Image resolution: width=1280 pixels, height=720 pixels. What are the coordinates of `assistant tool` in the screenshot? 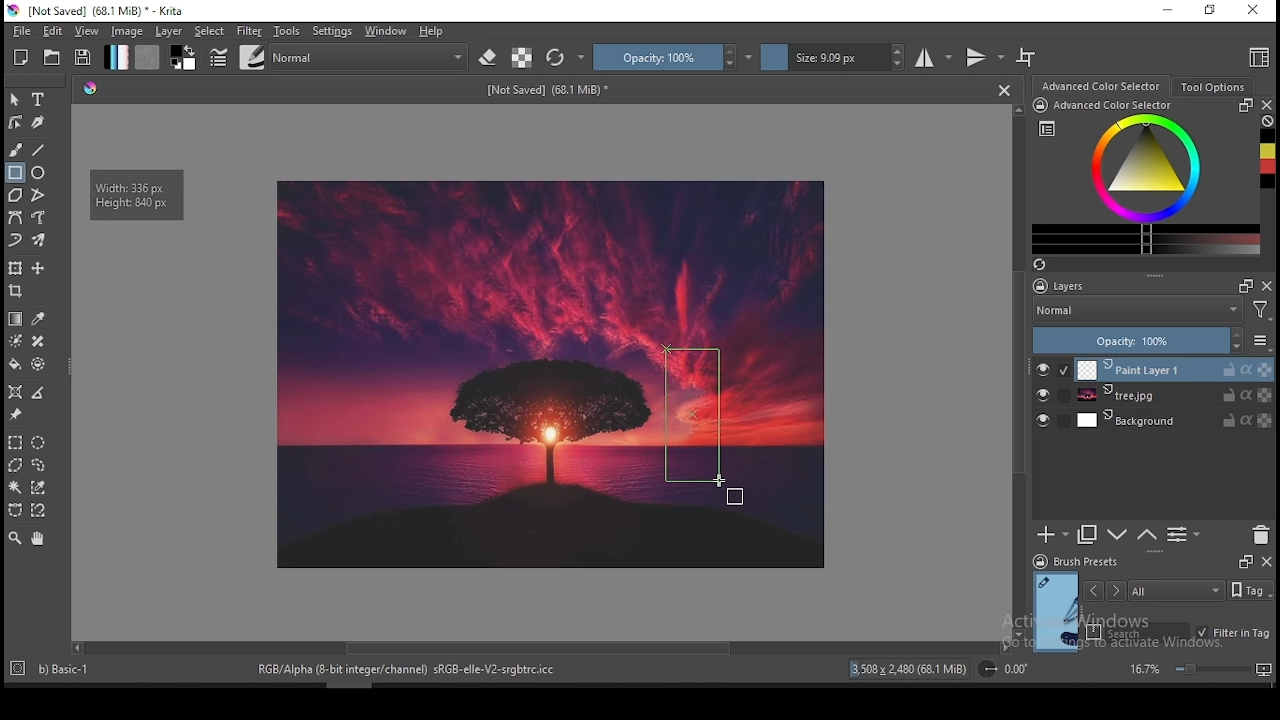 It's located at (16, 391).